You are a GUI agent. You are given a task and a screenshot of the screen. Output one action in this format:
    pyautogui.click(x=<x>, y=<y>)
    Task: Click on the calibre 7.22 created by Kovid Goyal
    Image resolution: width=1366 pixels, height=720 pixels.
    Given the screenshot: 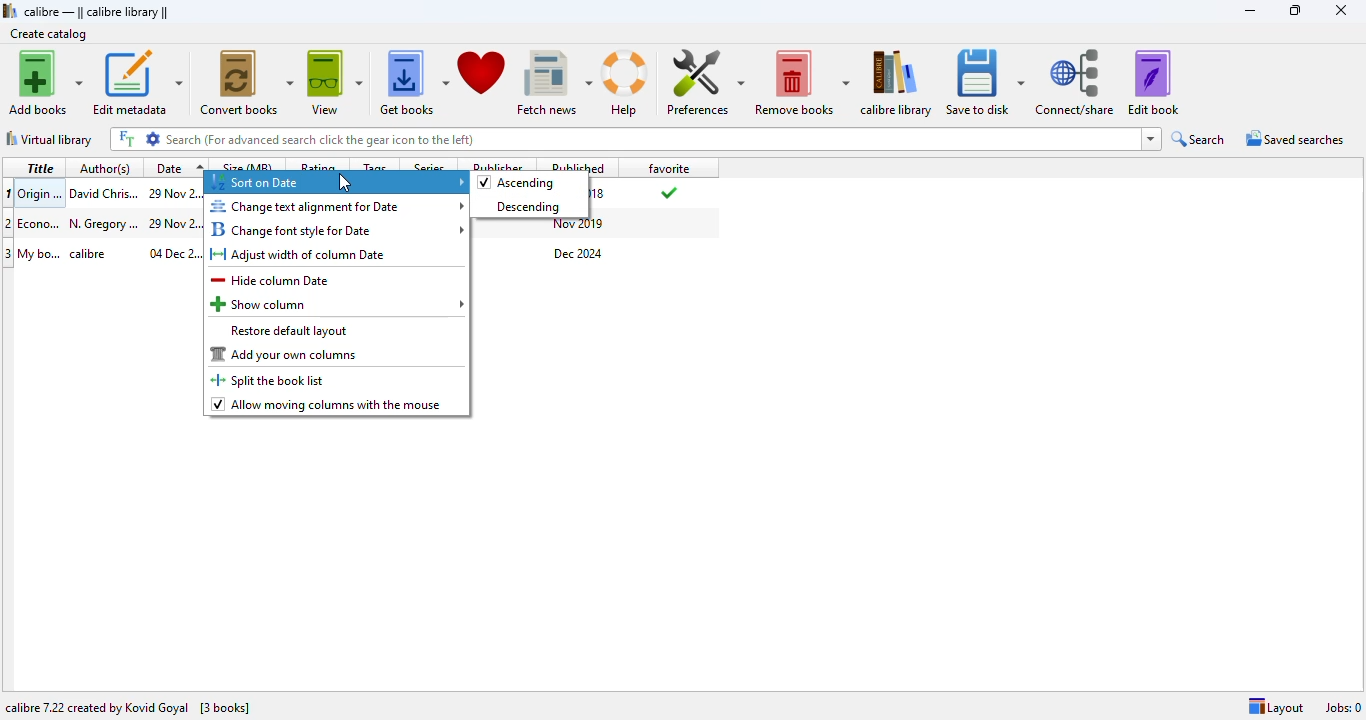 What is the action you would take?
    pyautogui.click(x=97, y=708)
    